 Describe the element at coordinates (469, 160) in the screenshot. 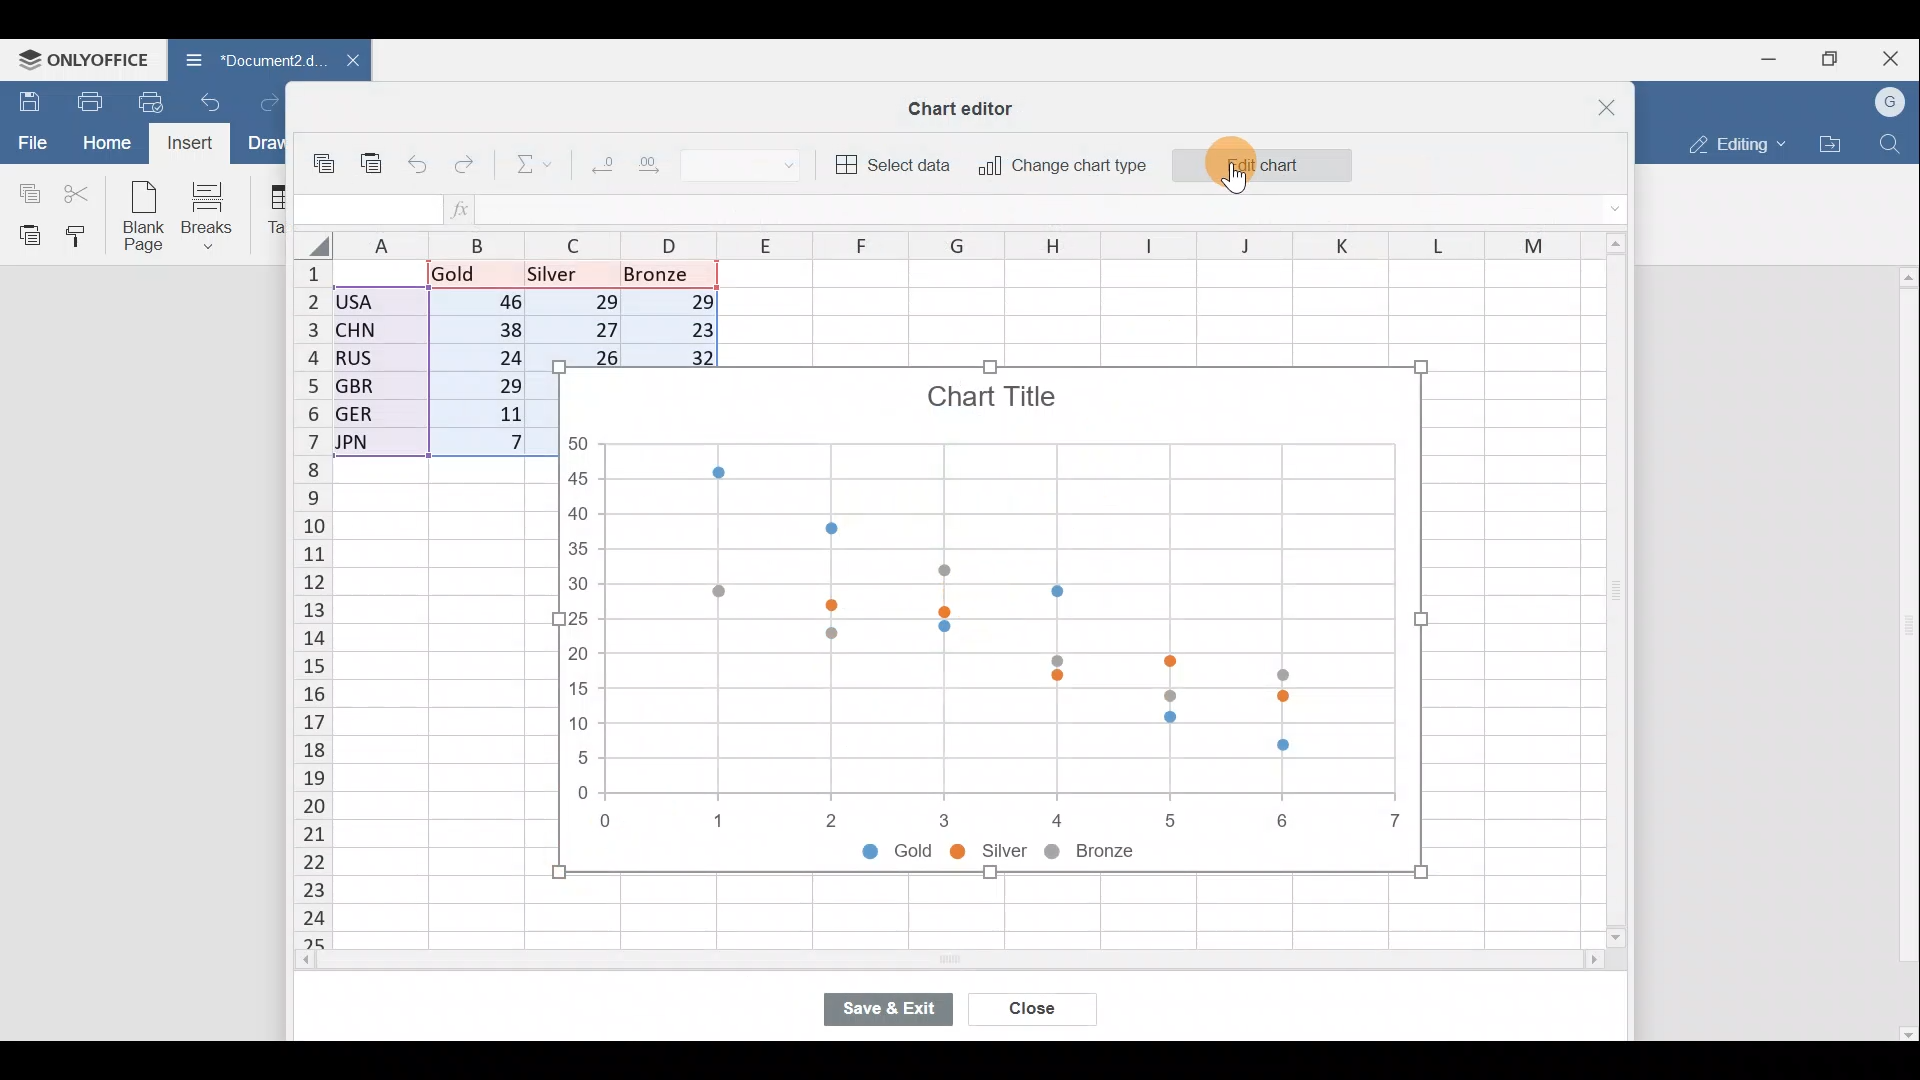

I see `Redo` at that location.